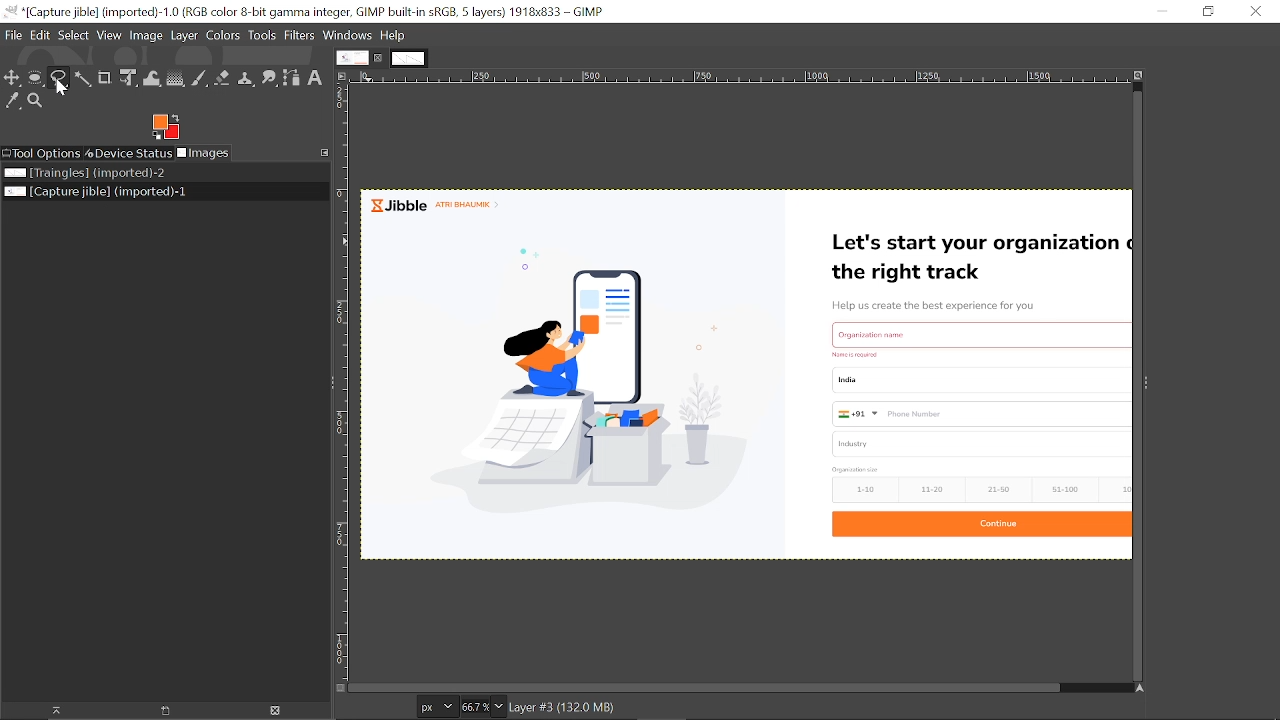  What do you see at coordinates (35, 100) in the screenshot?
I see `Zoom tool` at bounding box center [35, 100].